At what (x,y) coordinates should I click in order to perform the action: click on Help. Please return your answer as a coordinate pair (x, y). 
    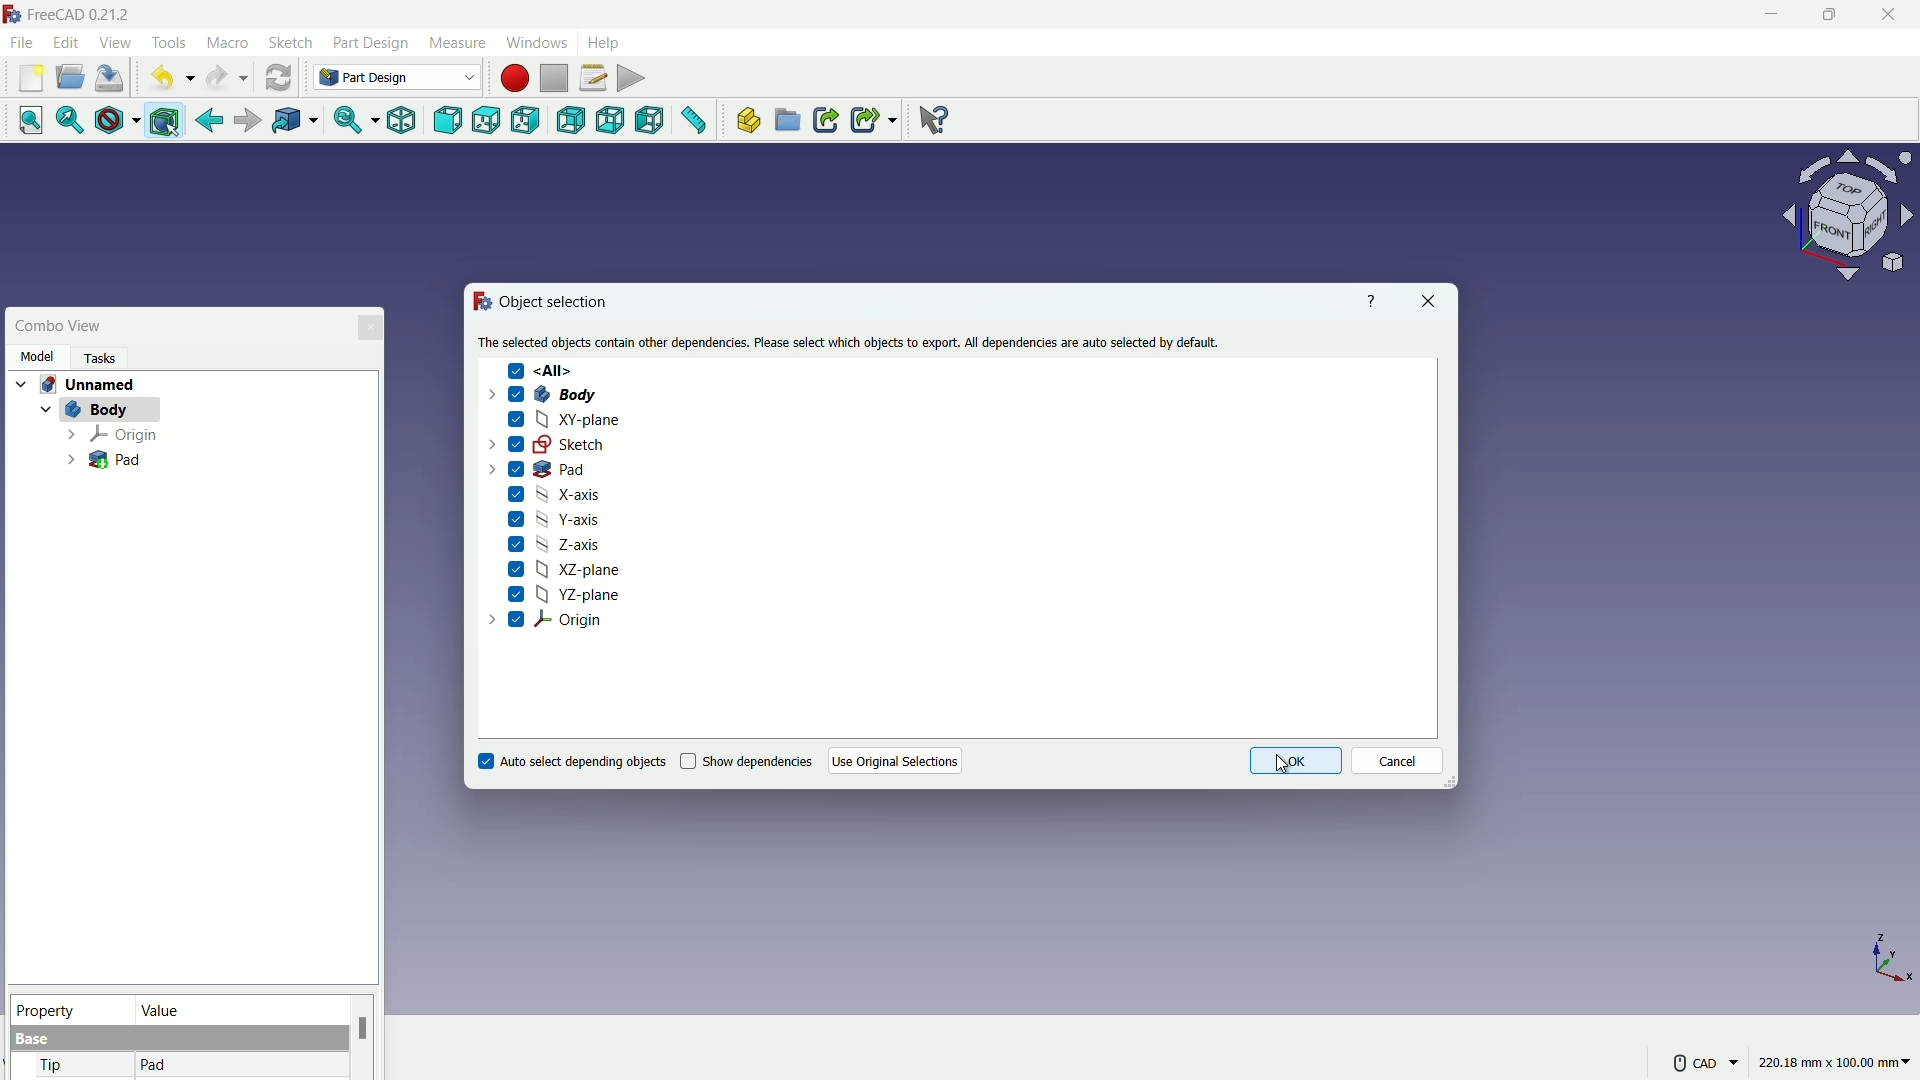
    Looking at the image, I should click on (1372, 301).